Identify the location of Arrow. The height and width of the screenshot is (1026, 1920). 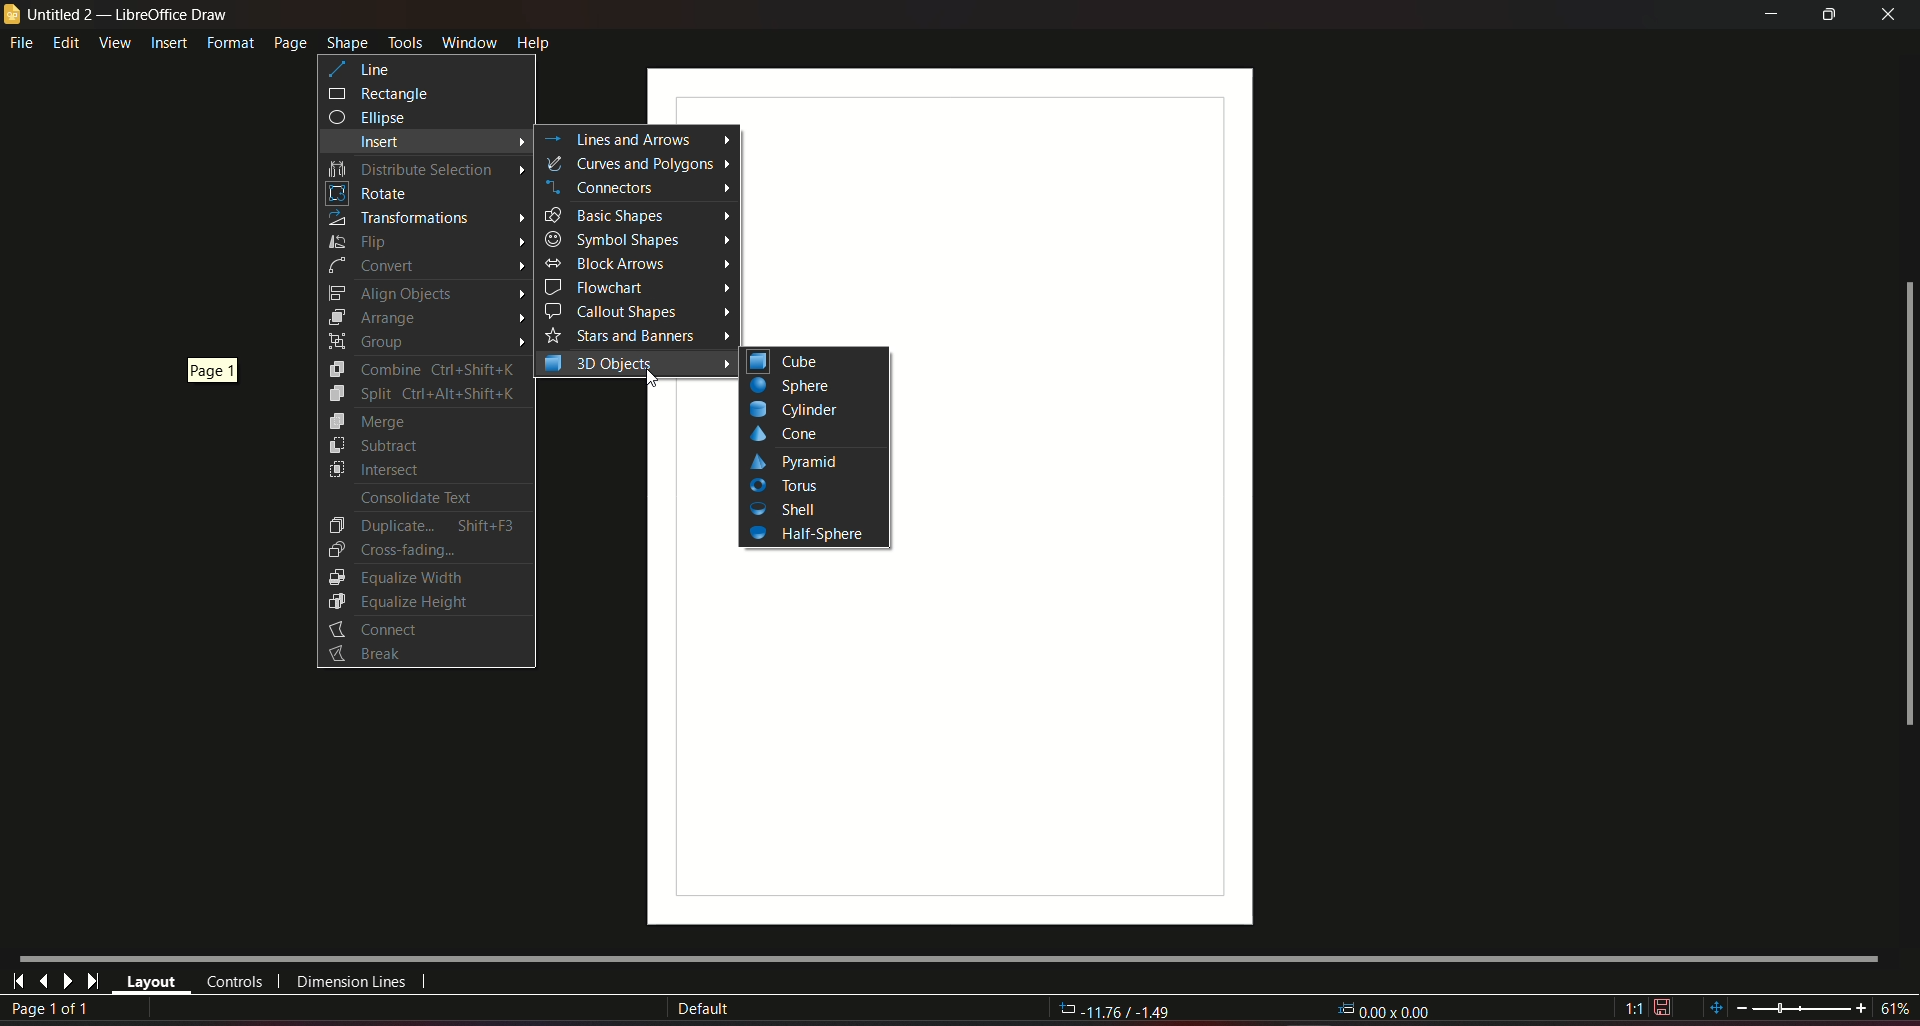
(520, 242).